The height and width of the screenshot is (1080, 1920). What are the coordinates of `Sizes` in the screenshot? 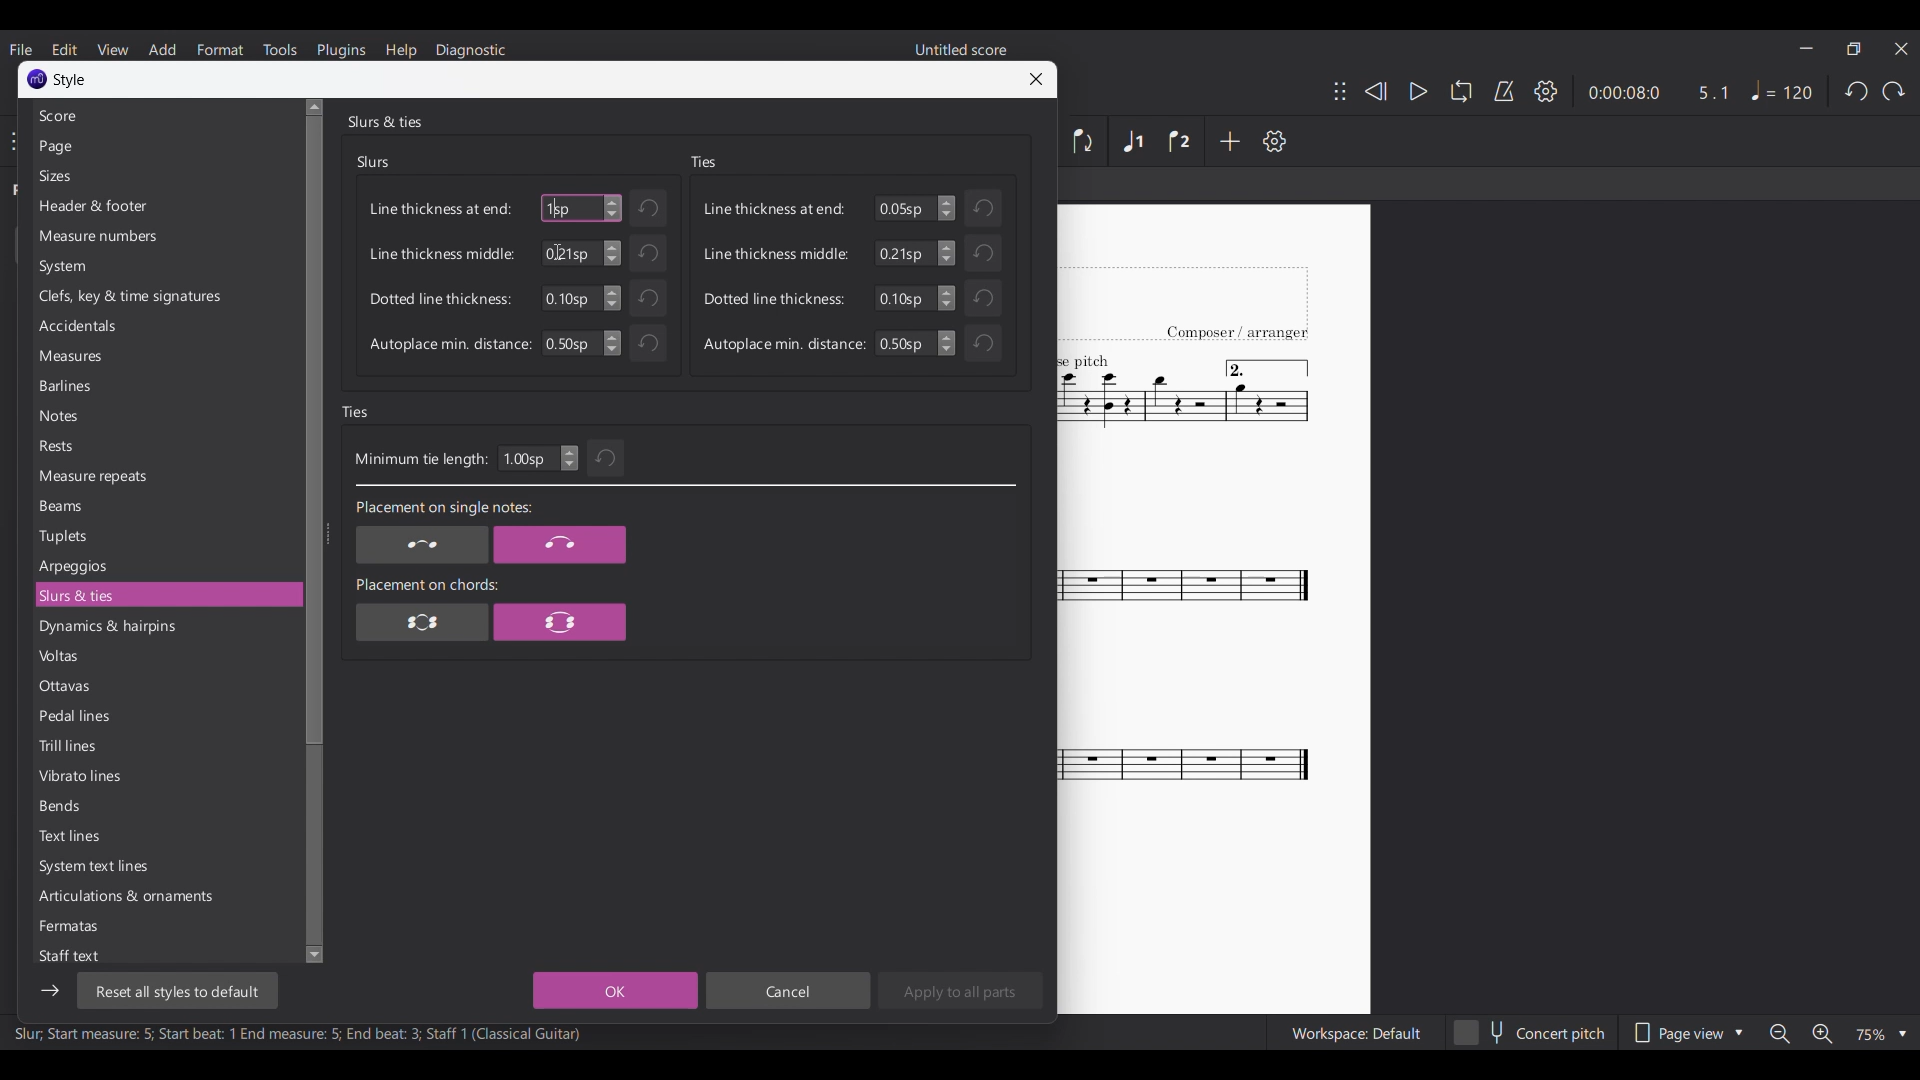 It's located at (164, 176).